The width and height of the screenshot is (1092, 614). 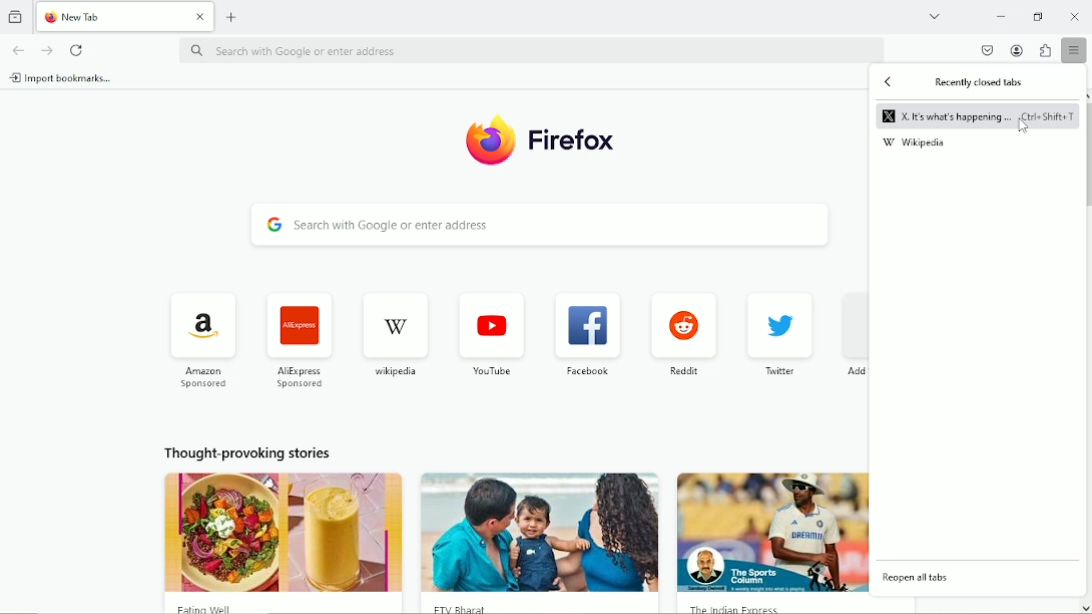 What do you see at coordinates (935, 14) in the screenshot?
I see `list all tabs` at bounding box center [935, 14].